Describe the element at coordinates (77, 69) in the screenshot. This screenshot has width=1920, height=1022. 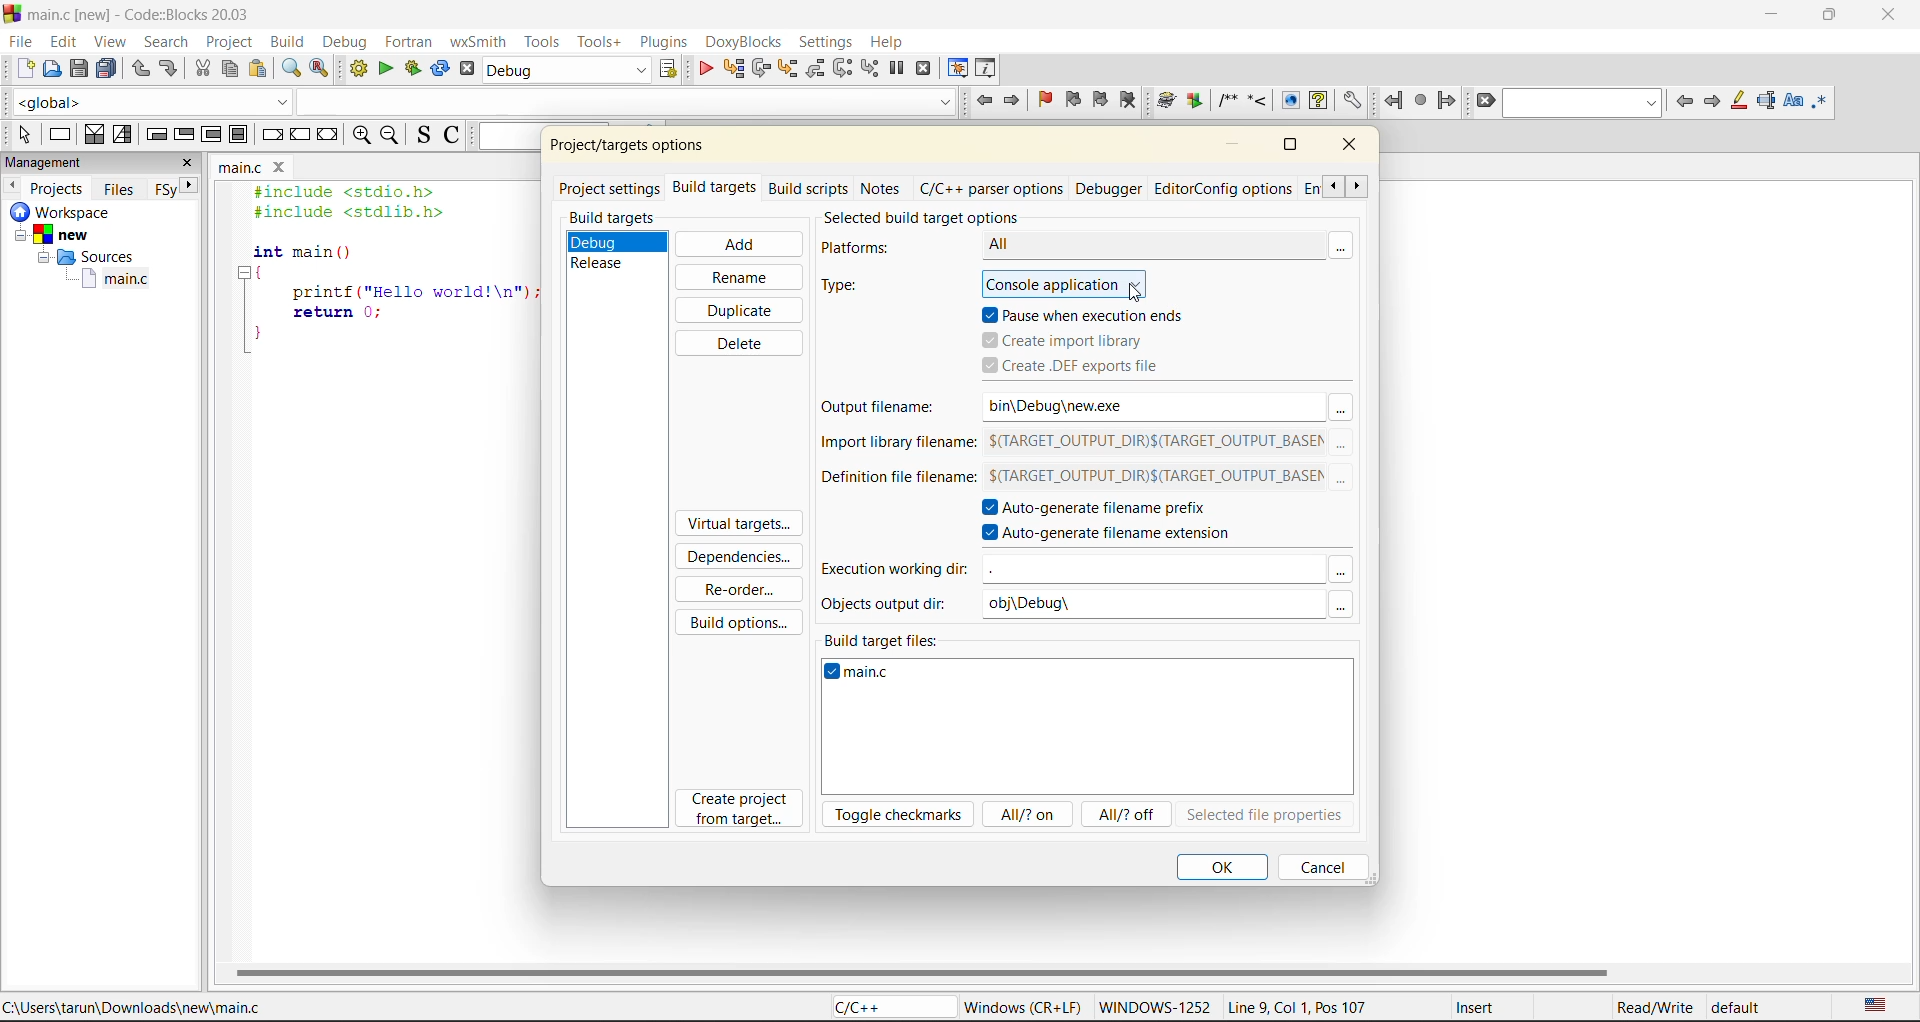
I see `save` at that location.